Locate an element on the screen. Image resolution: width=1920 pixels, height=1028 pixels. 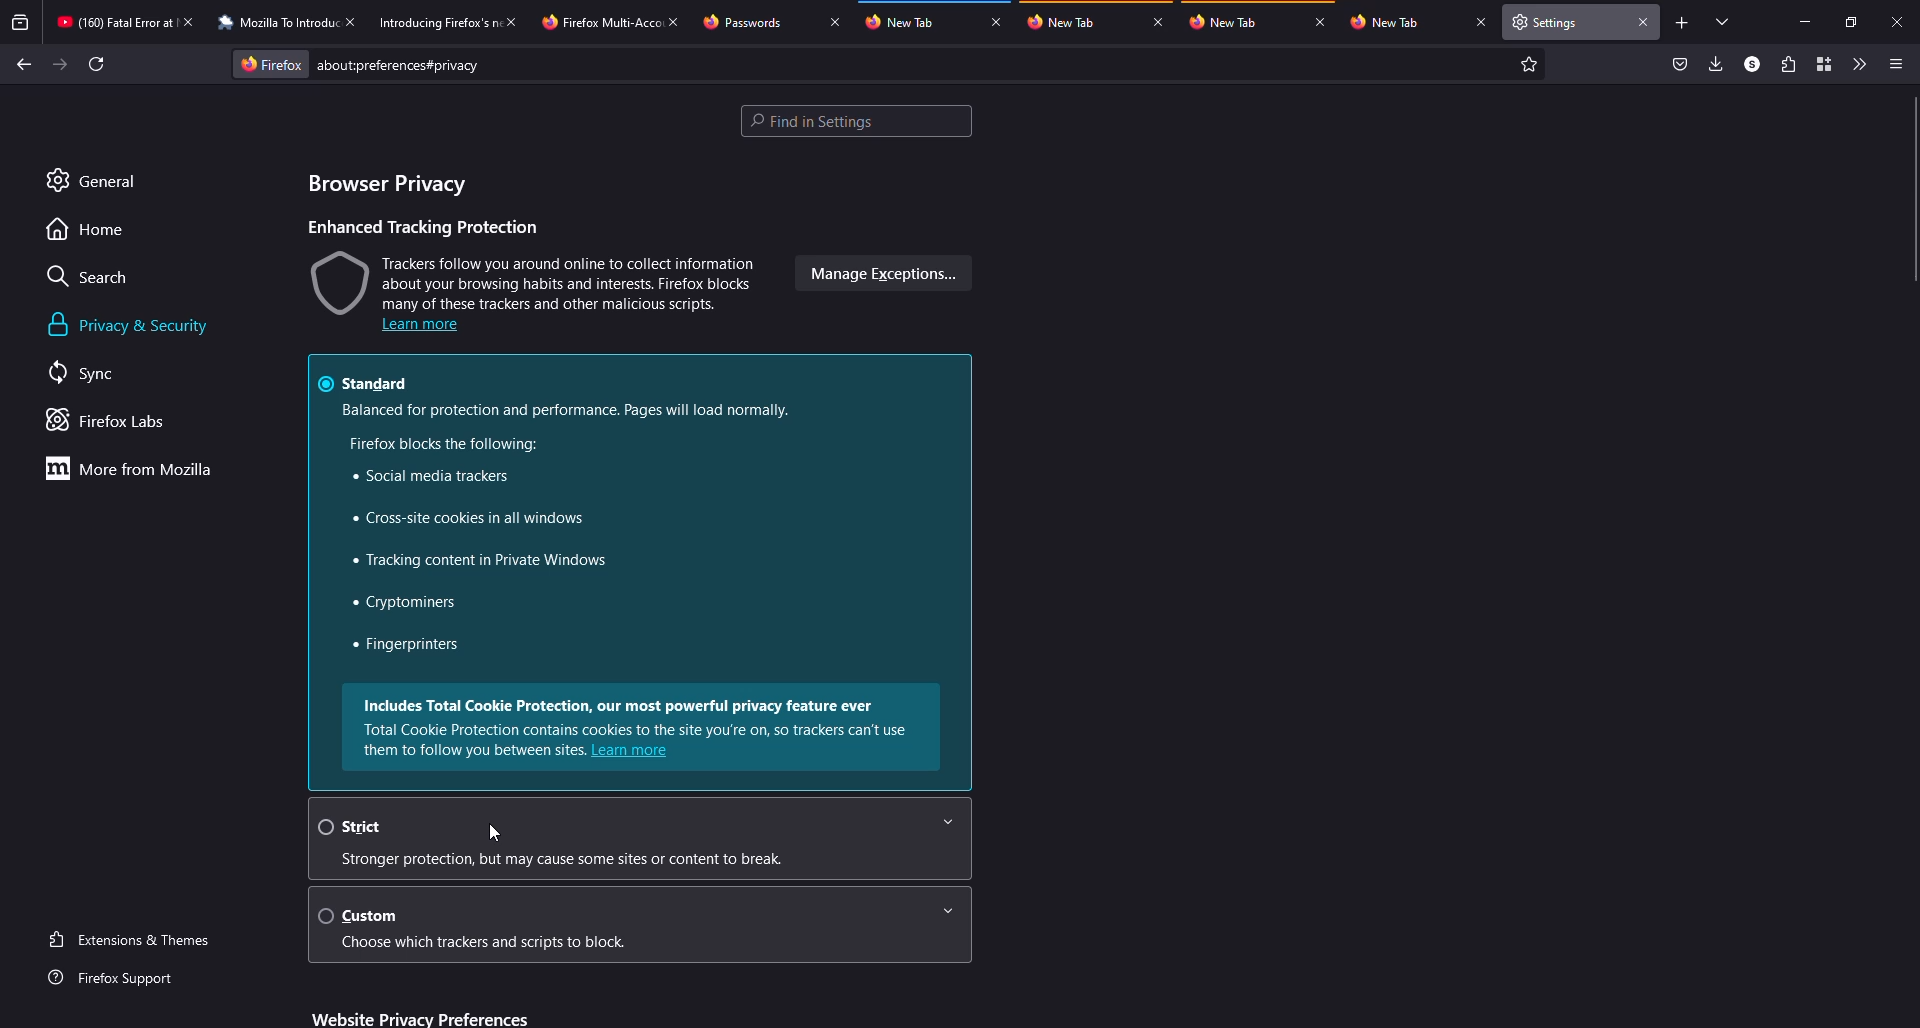
settings is located at coordinates (1551, 21).